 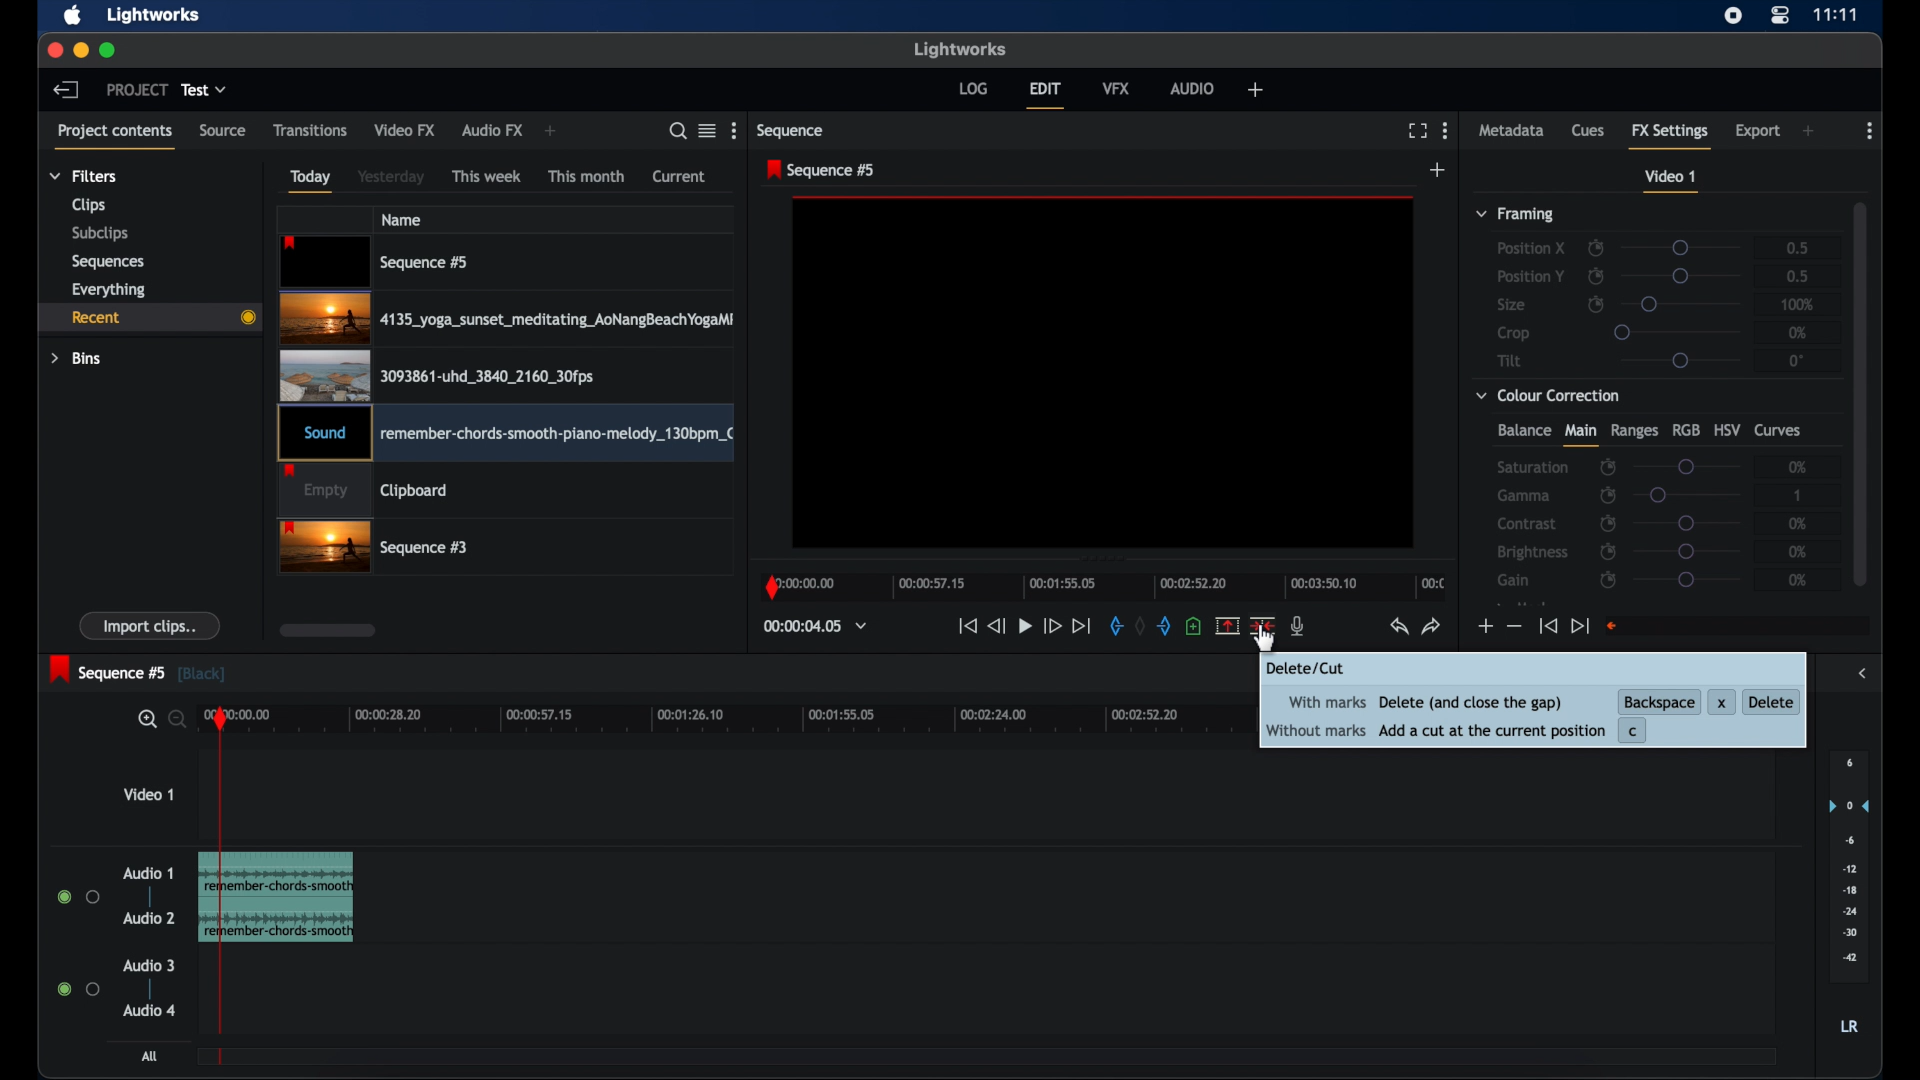 I want to click on 0%, so click(x=1799, y=465).